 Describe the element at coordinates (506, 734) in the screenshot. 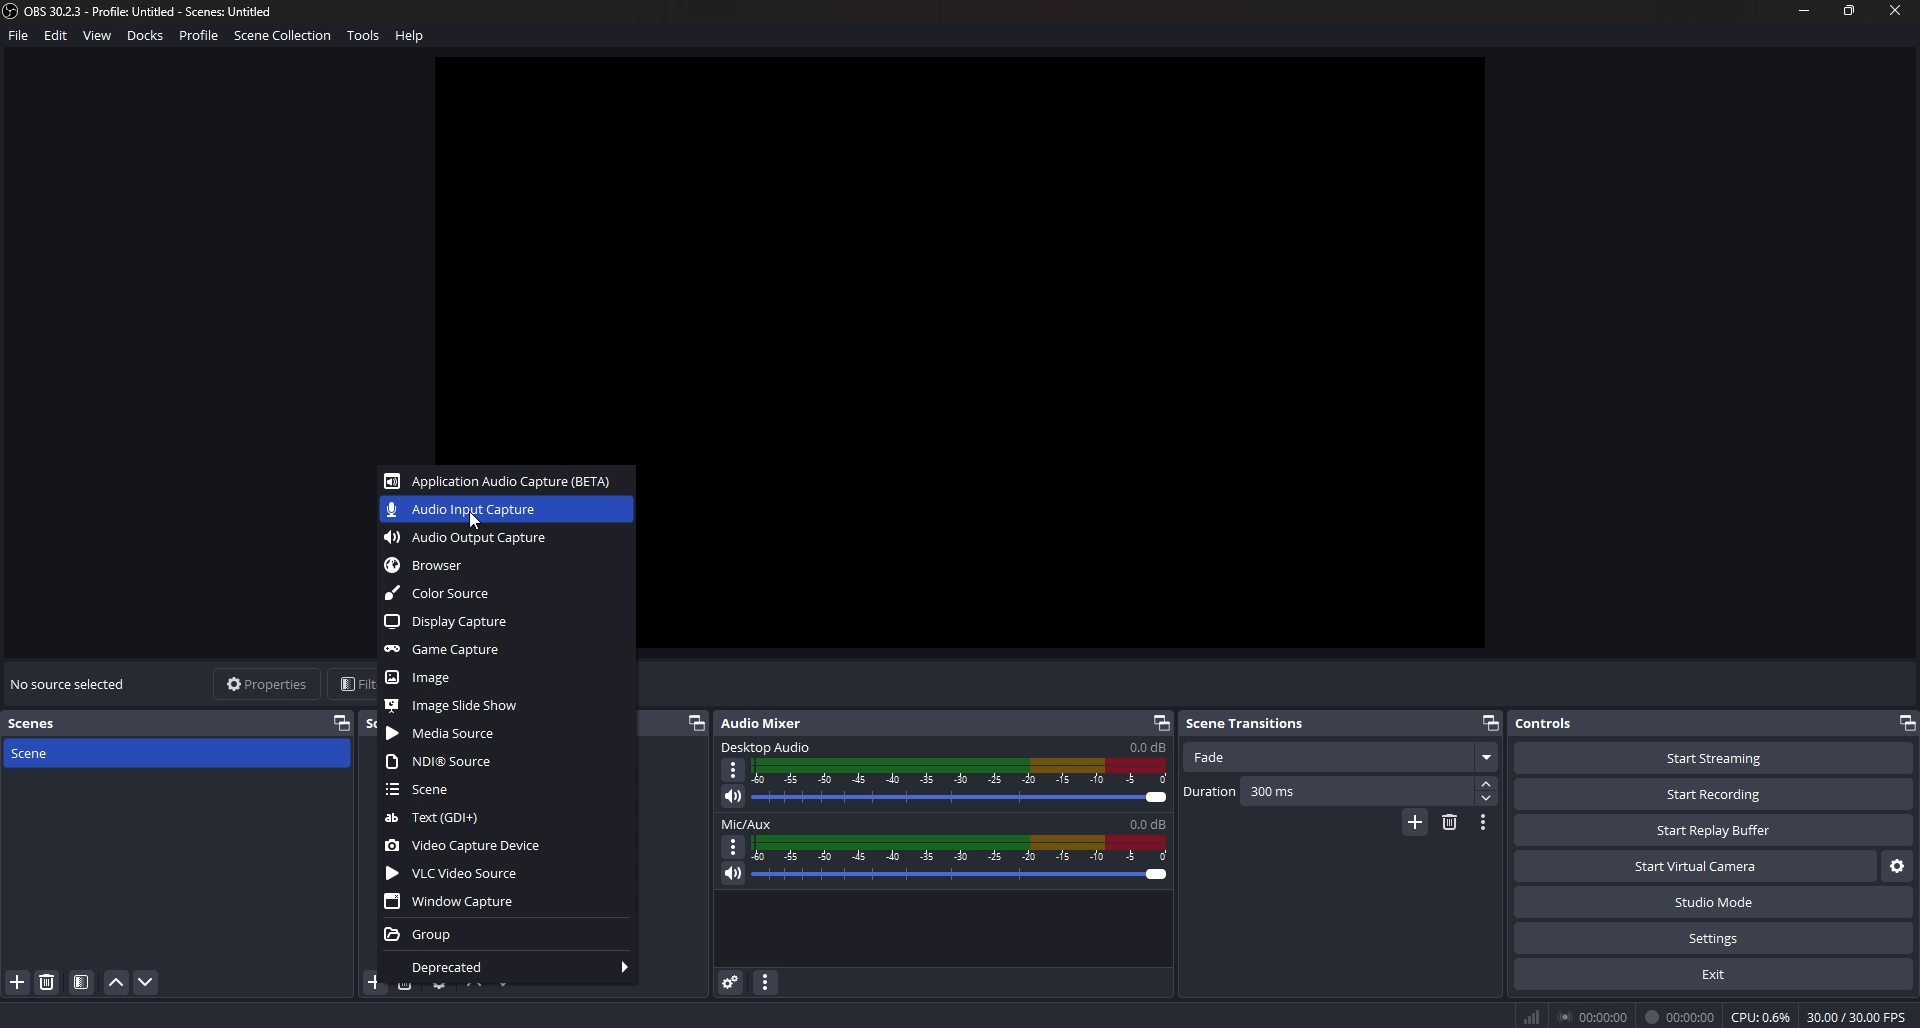

I see `media source` at that location.